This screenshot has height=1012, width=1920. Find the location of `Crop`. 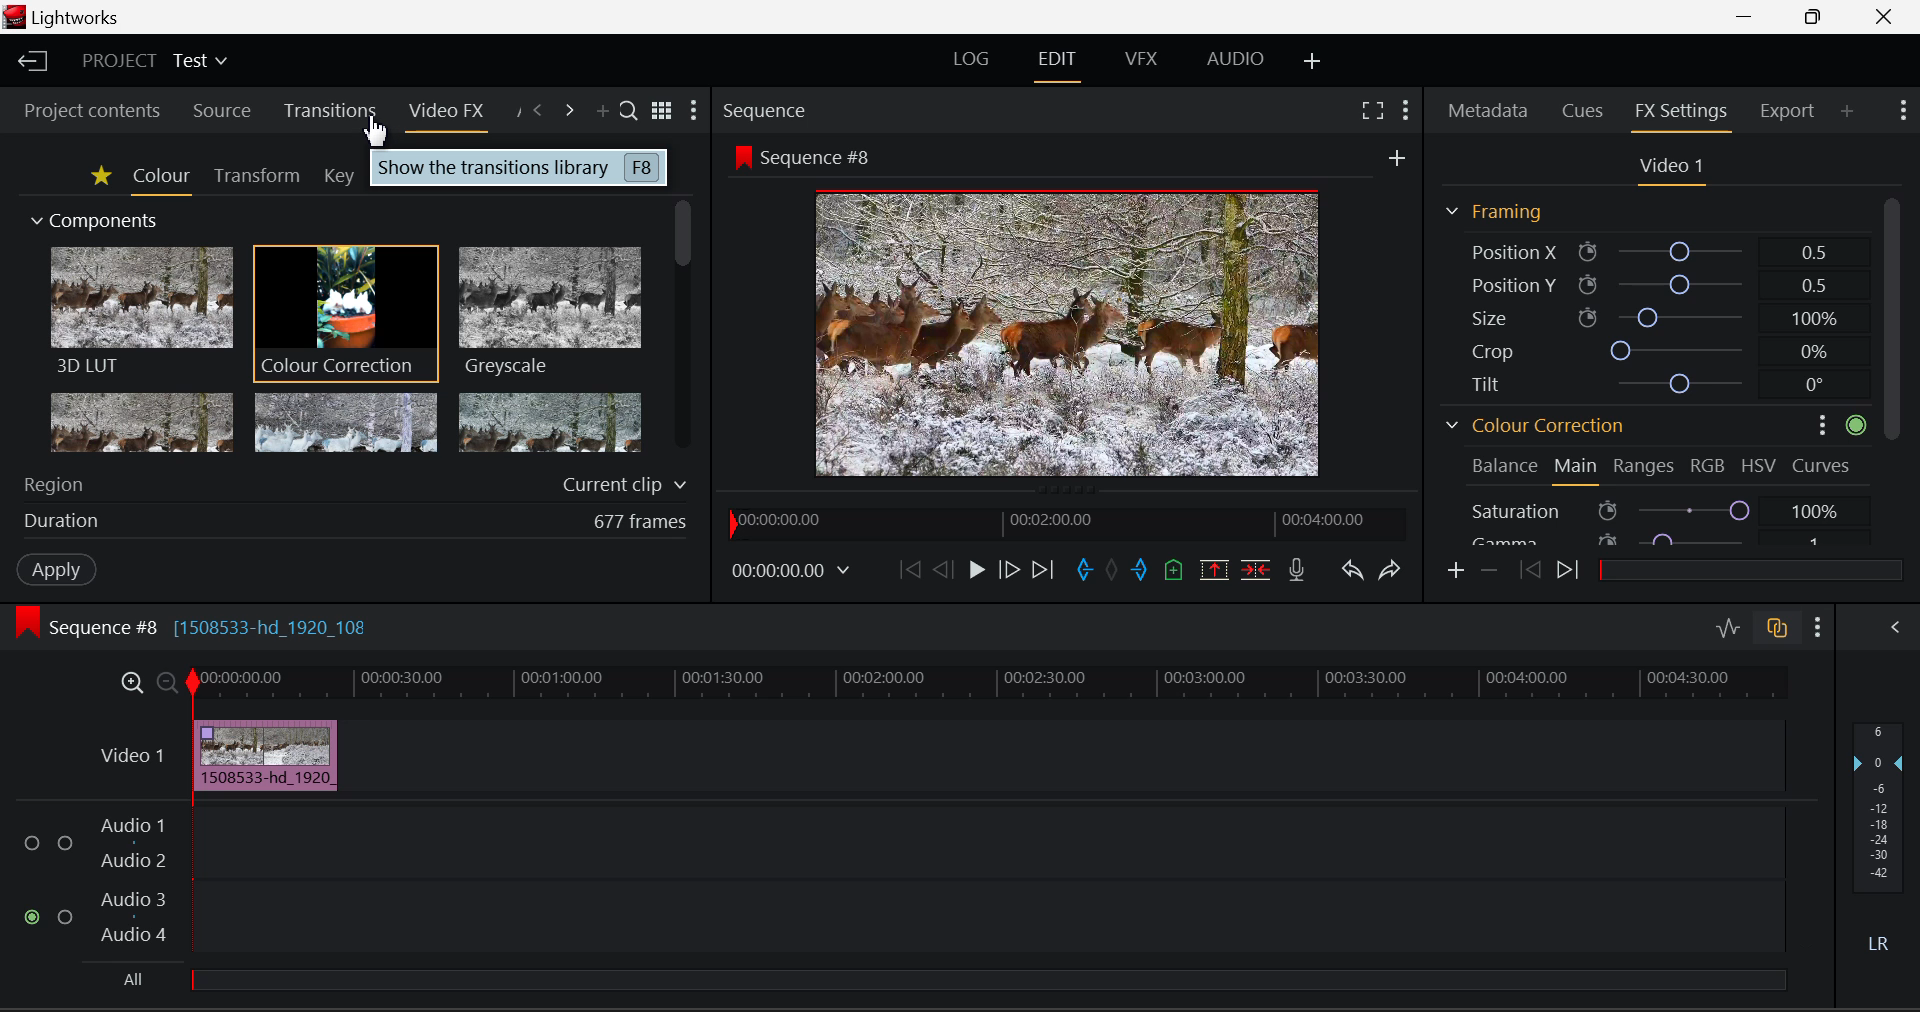

Crop is located at coordinates (1646, 349).